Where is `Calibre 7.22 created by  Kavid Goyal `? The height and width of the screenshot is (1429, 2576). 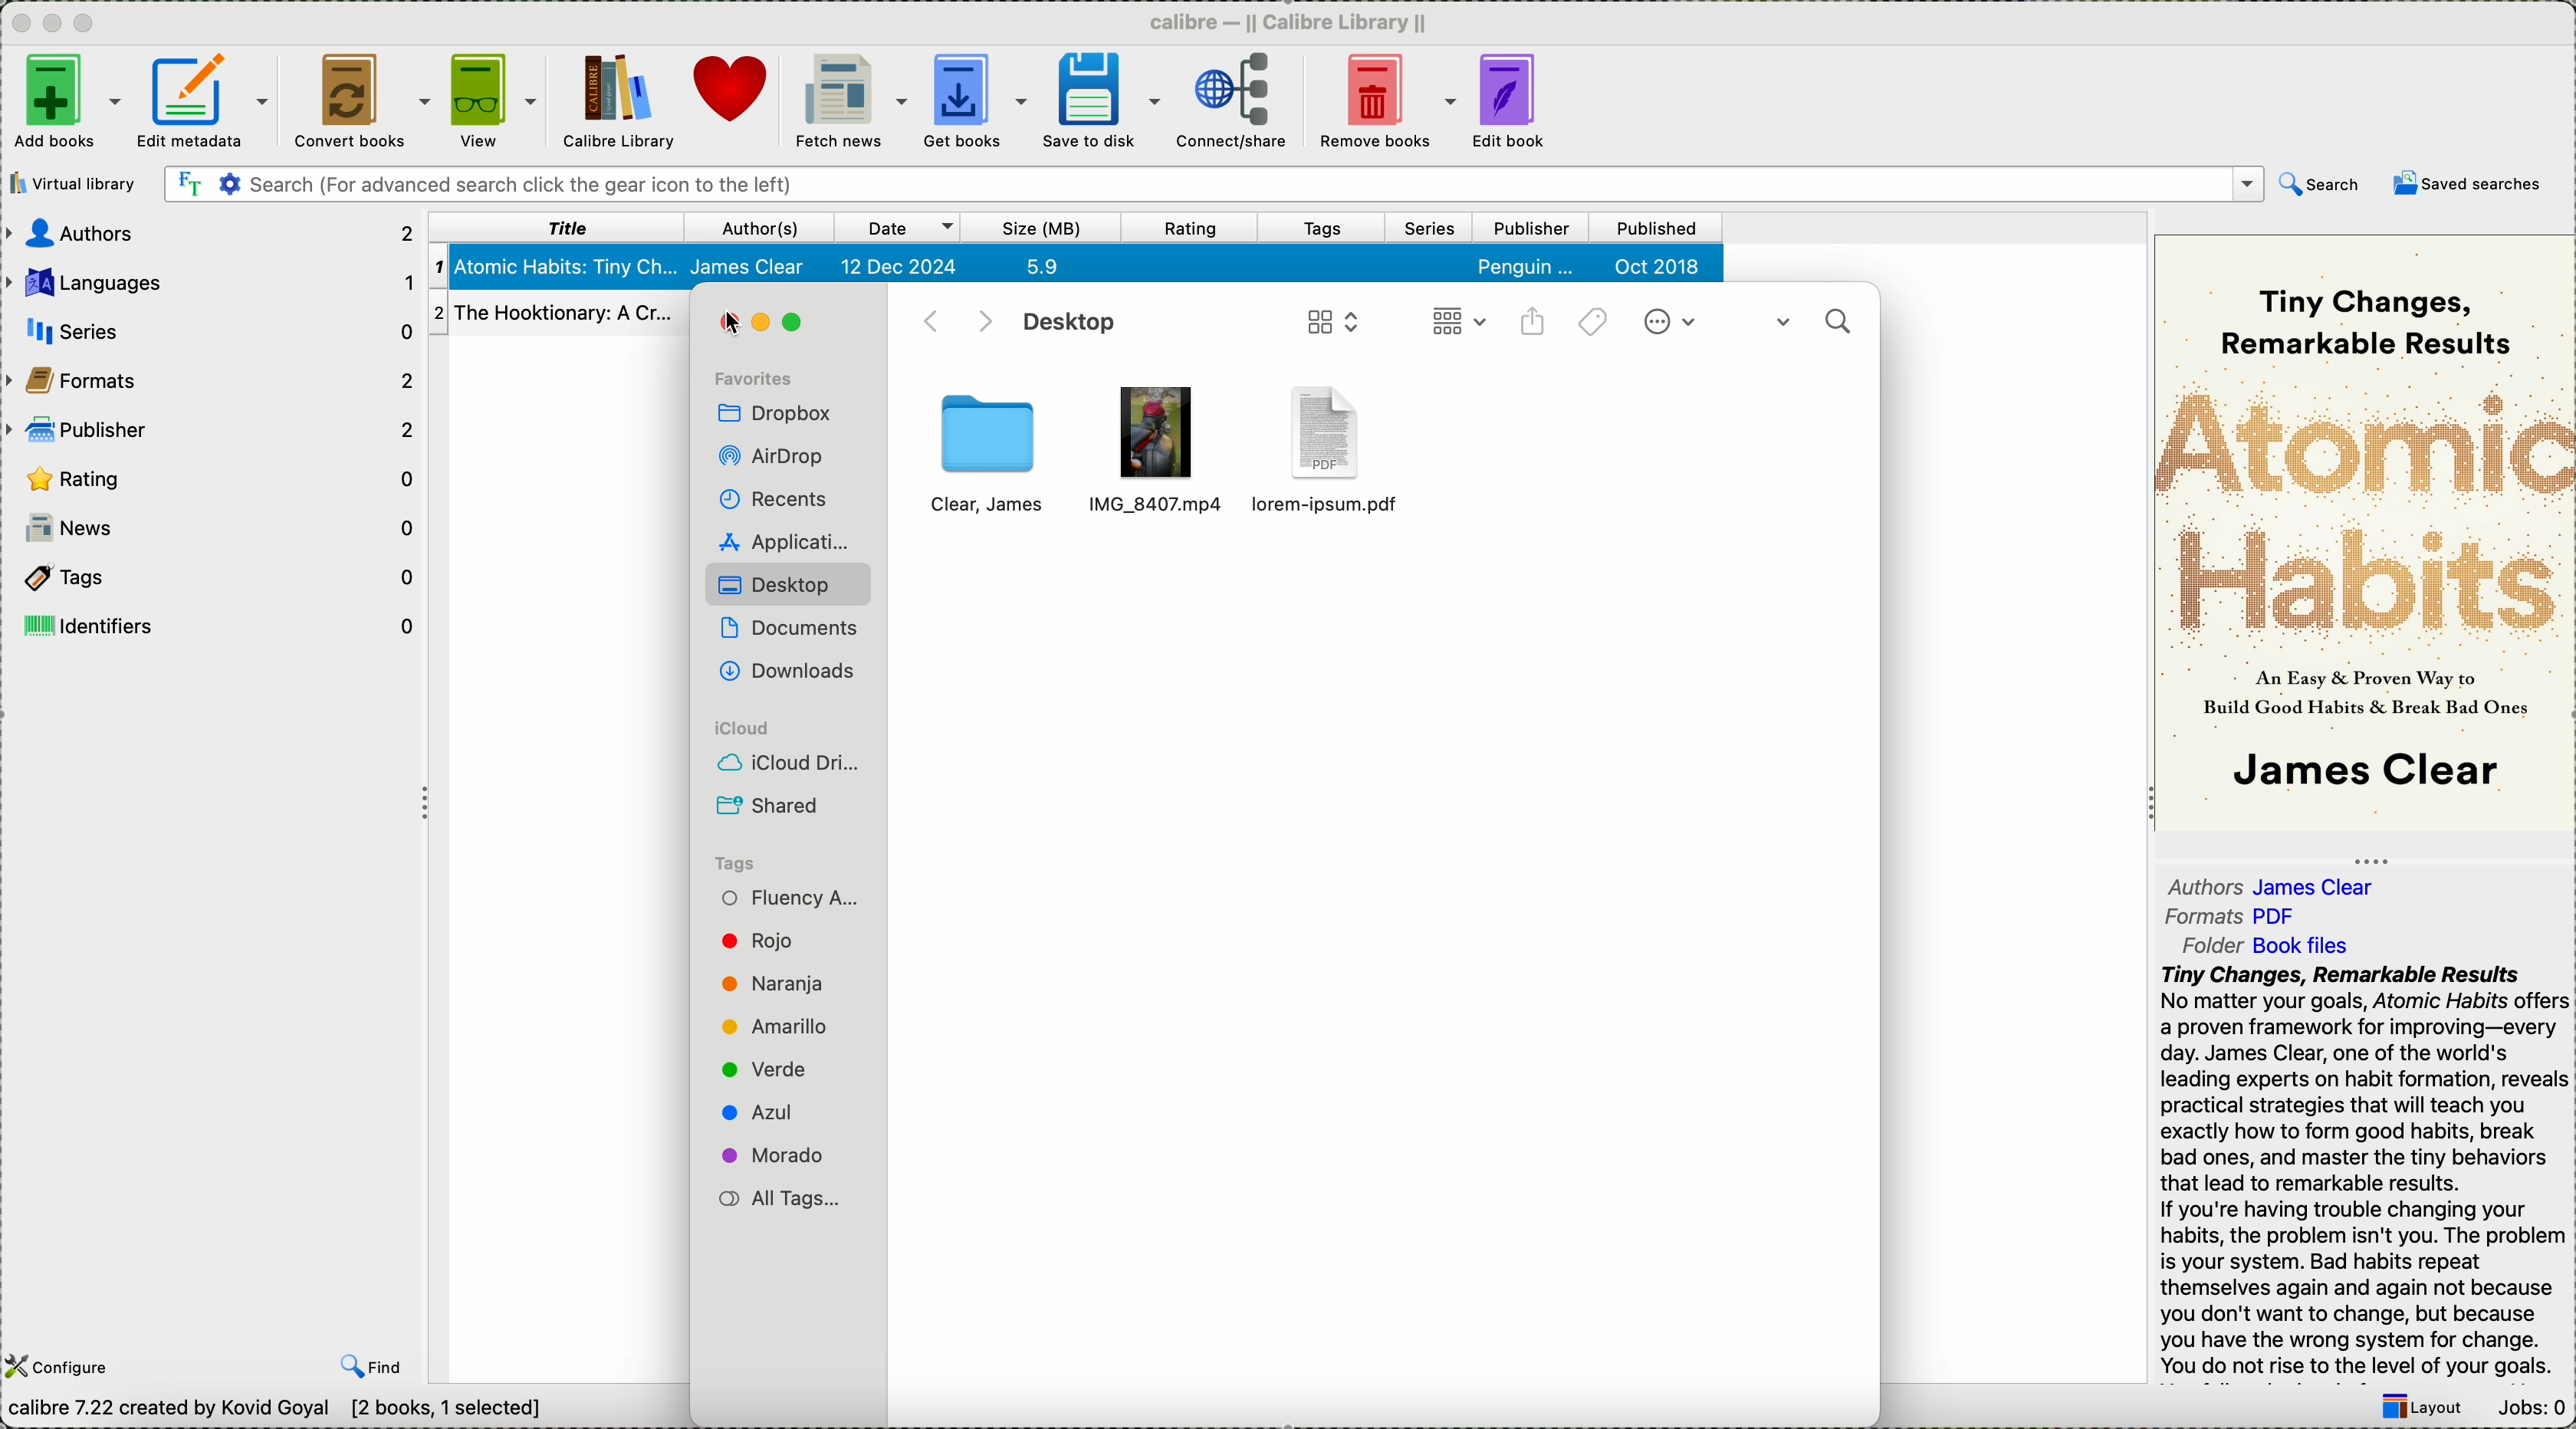 Calibre 7.22 created by  Kavid Goyal  is located at coordinates (277, 1412).